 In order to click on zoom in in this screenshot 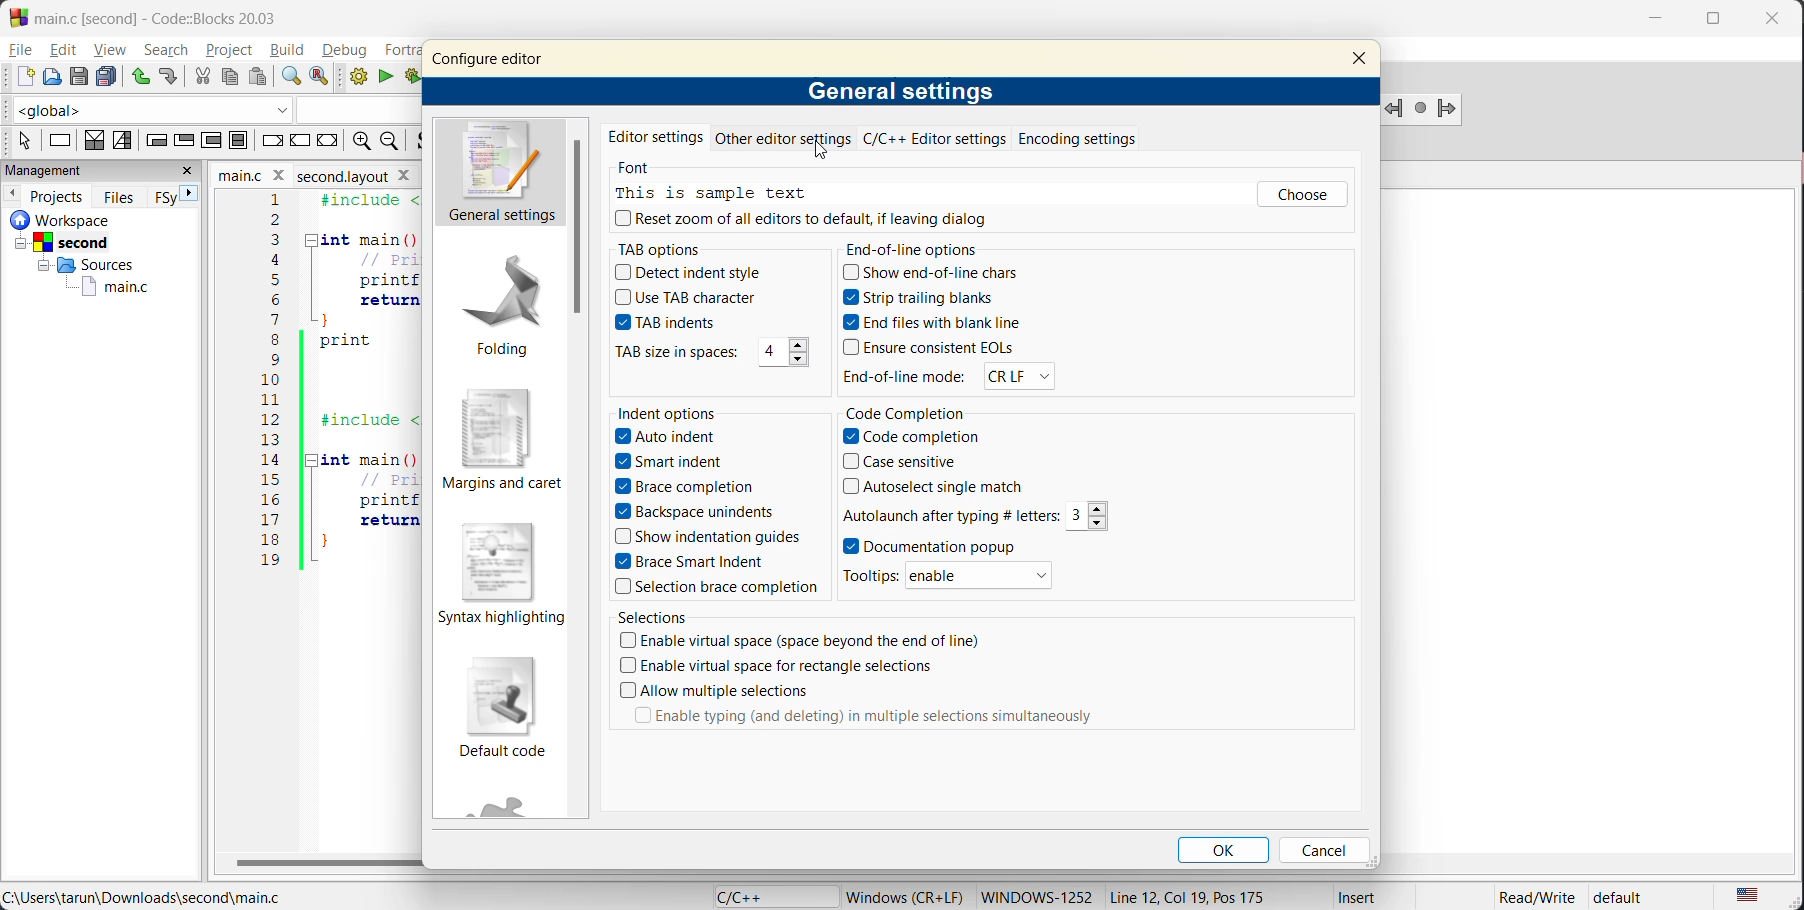, I will do `click(361, 142)`.